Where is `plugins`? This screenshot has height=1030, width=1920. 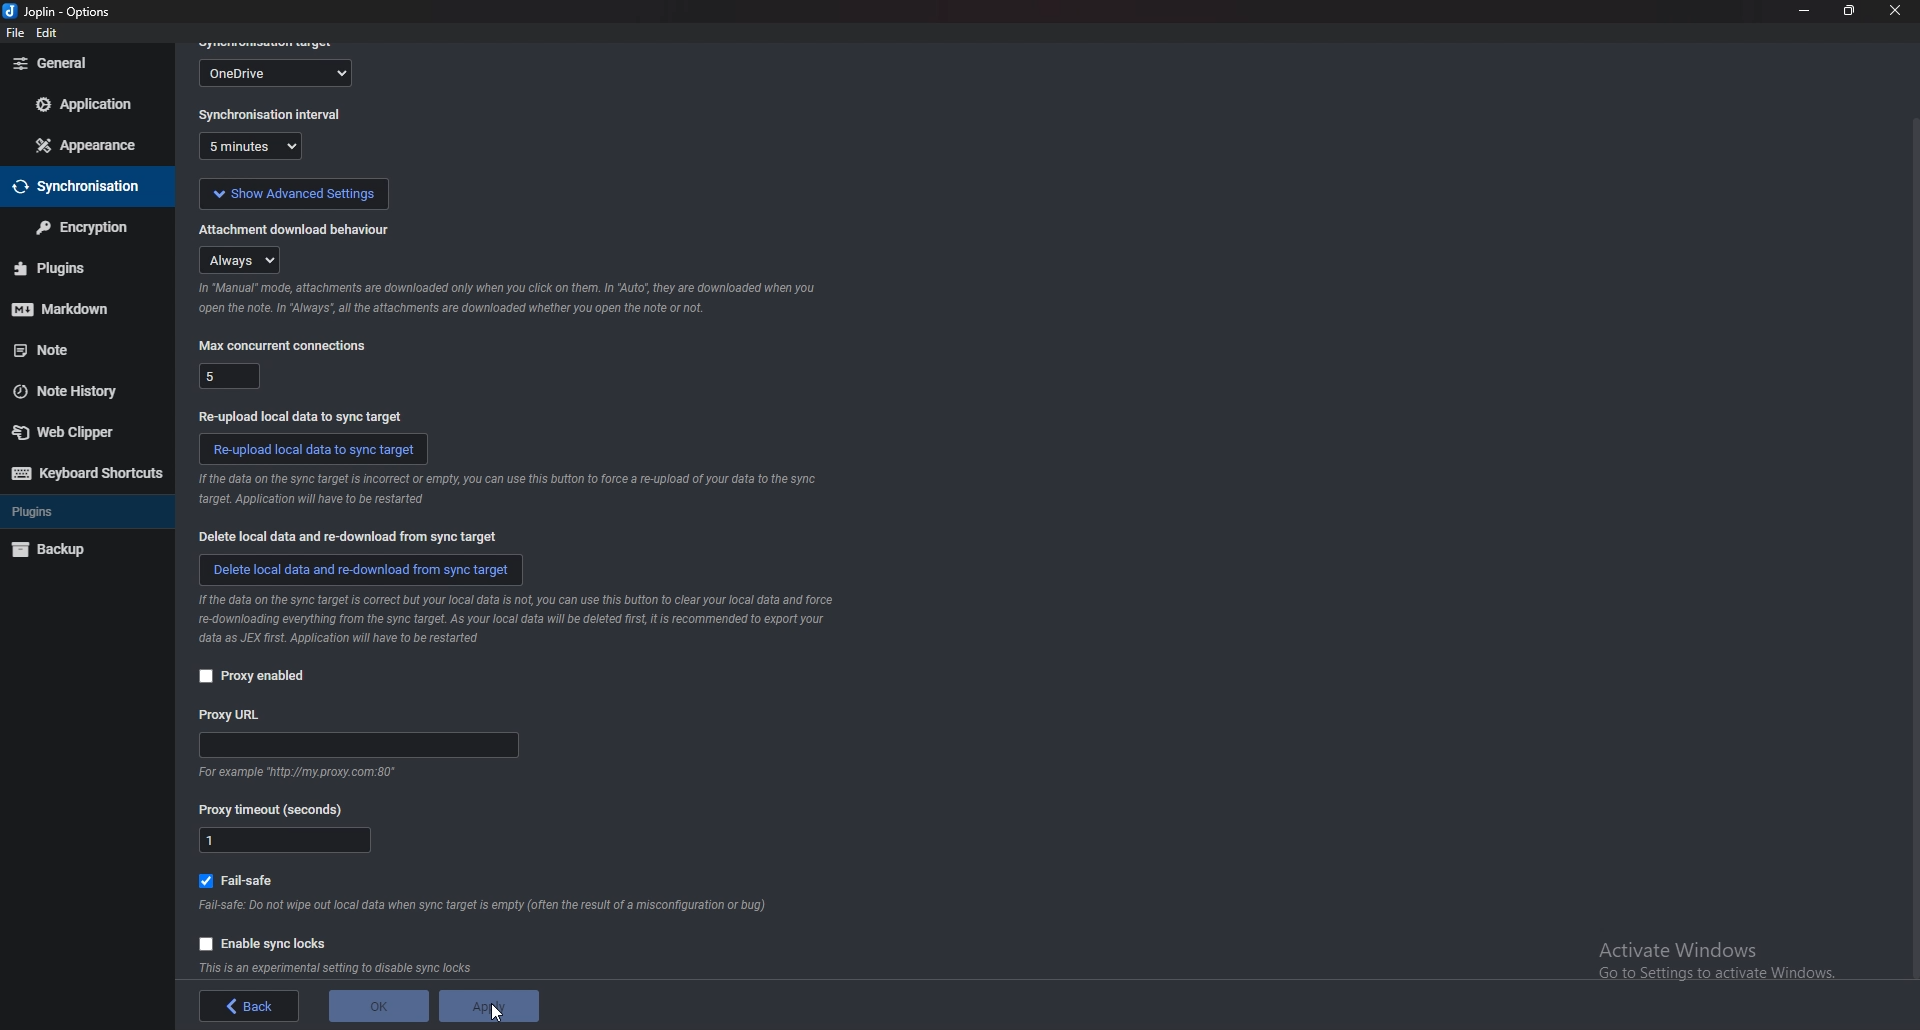
plugins is located at coordinates (78, 514).